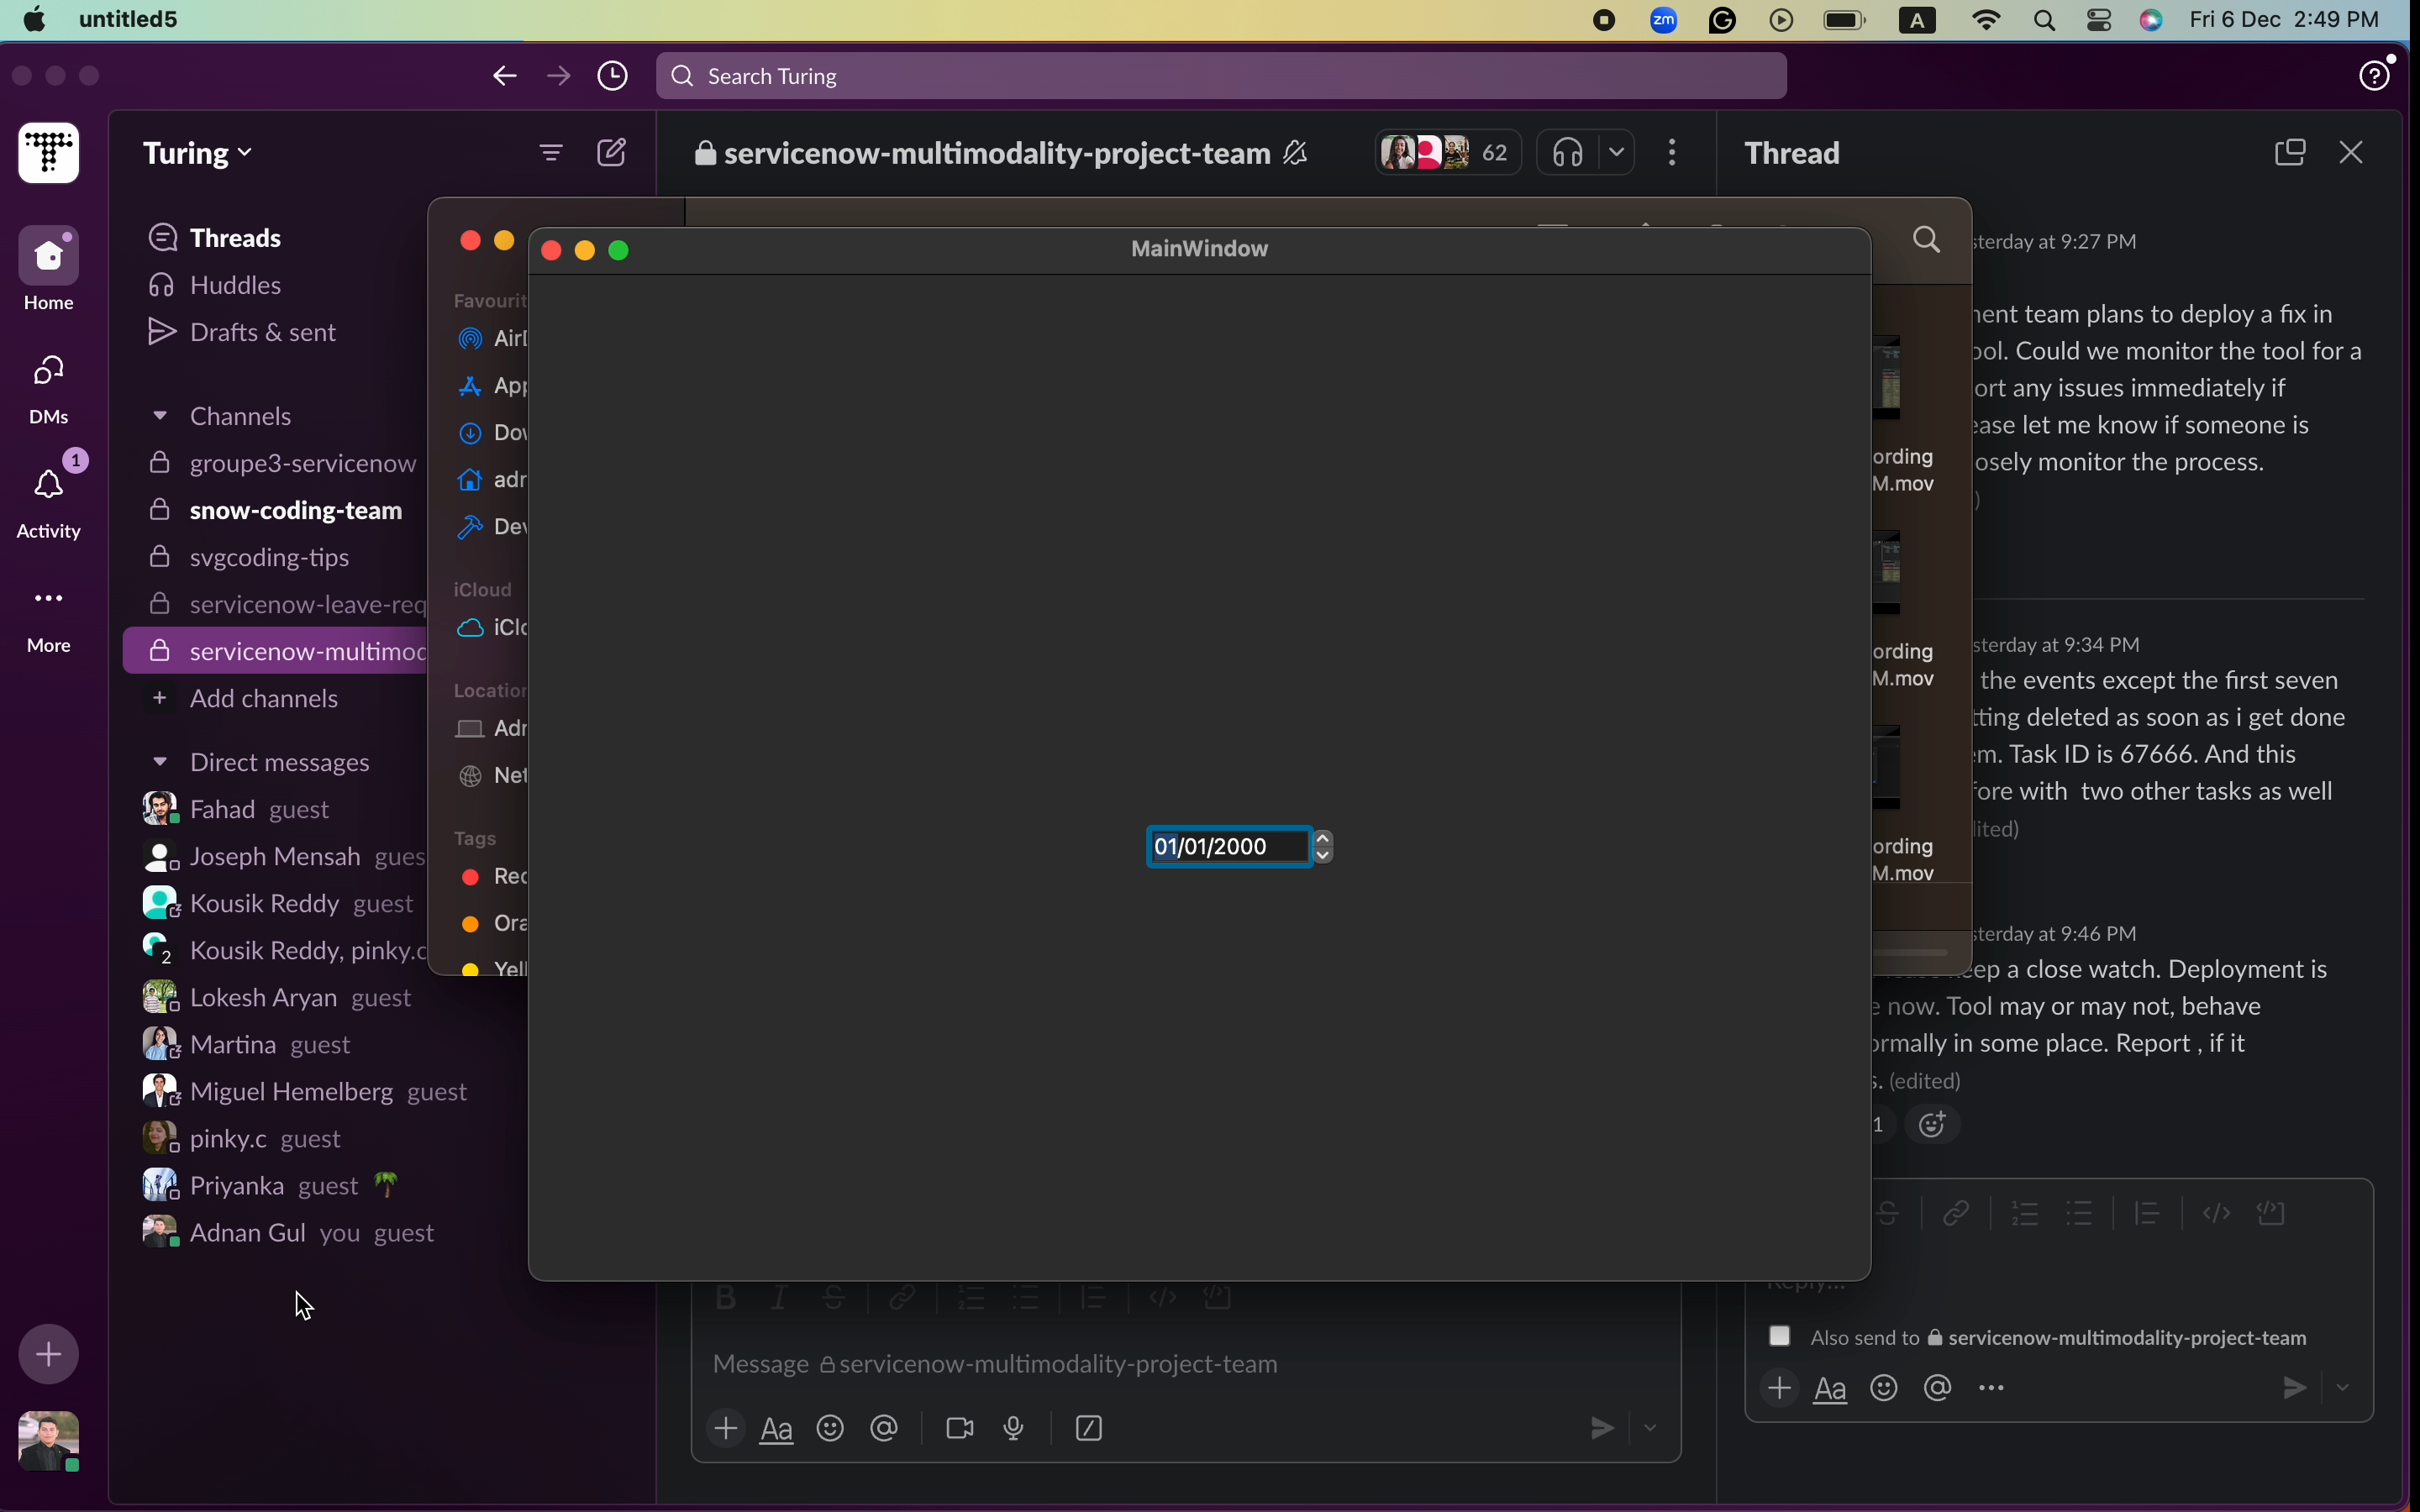 This screenshot has width=2420, height=1512. I want to click on Kousik, so click(279, 946).